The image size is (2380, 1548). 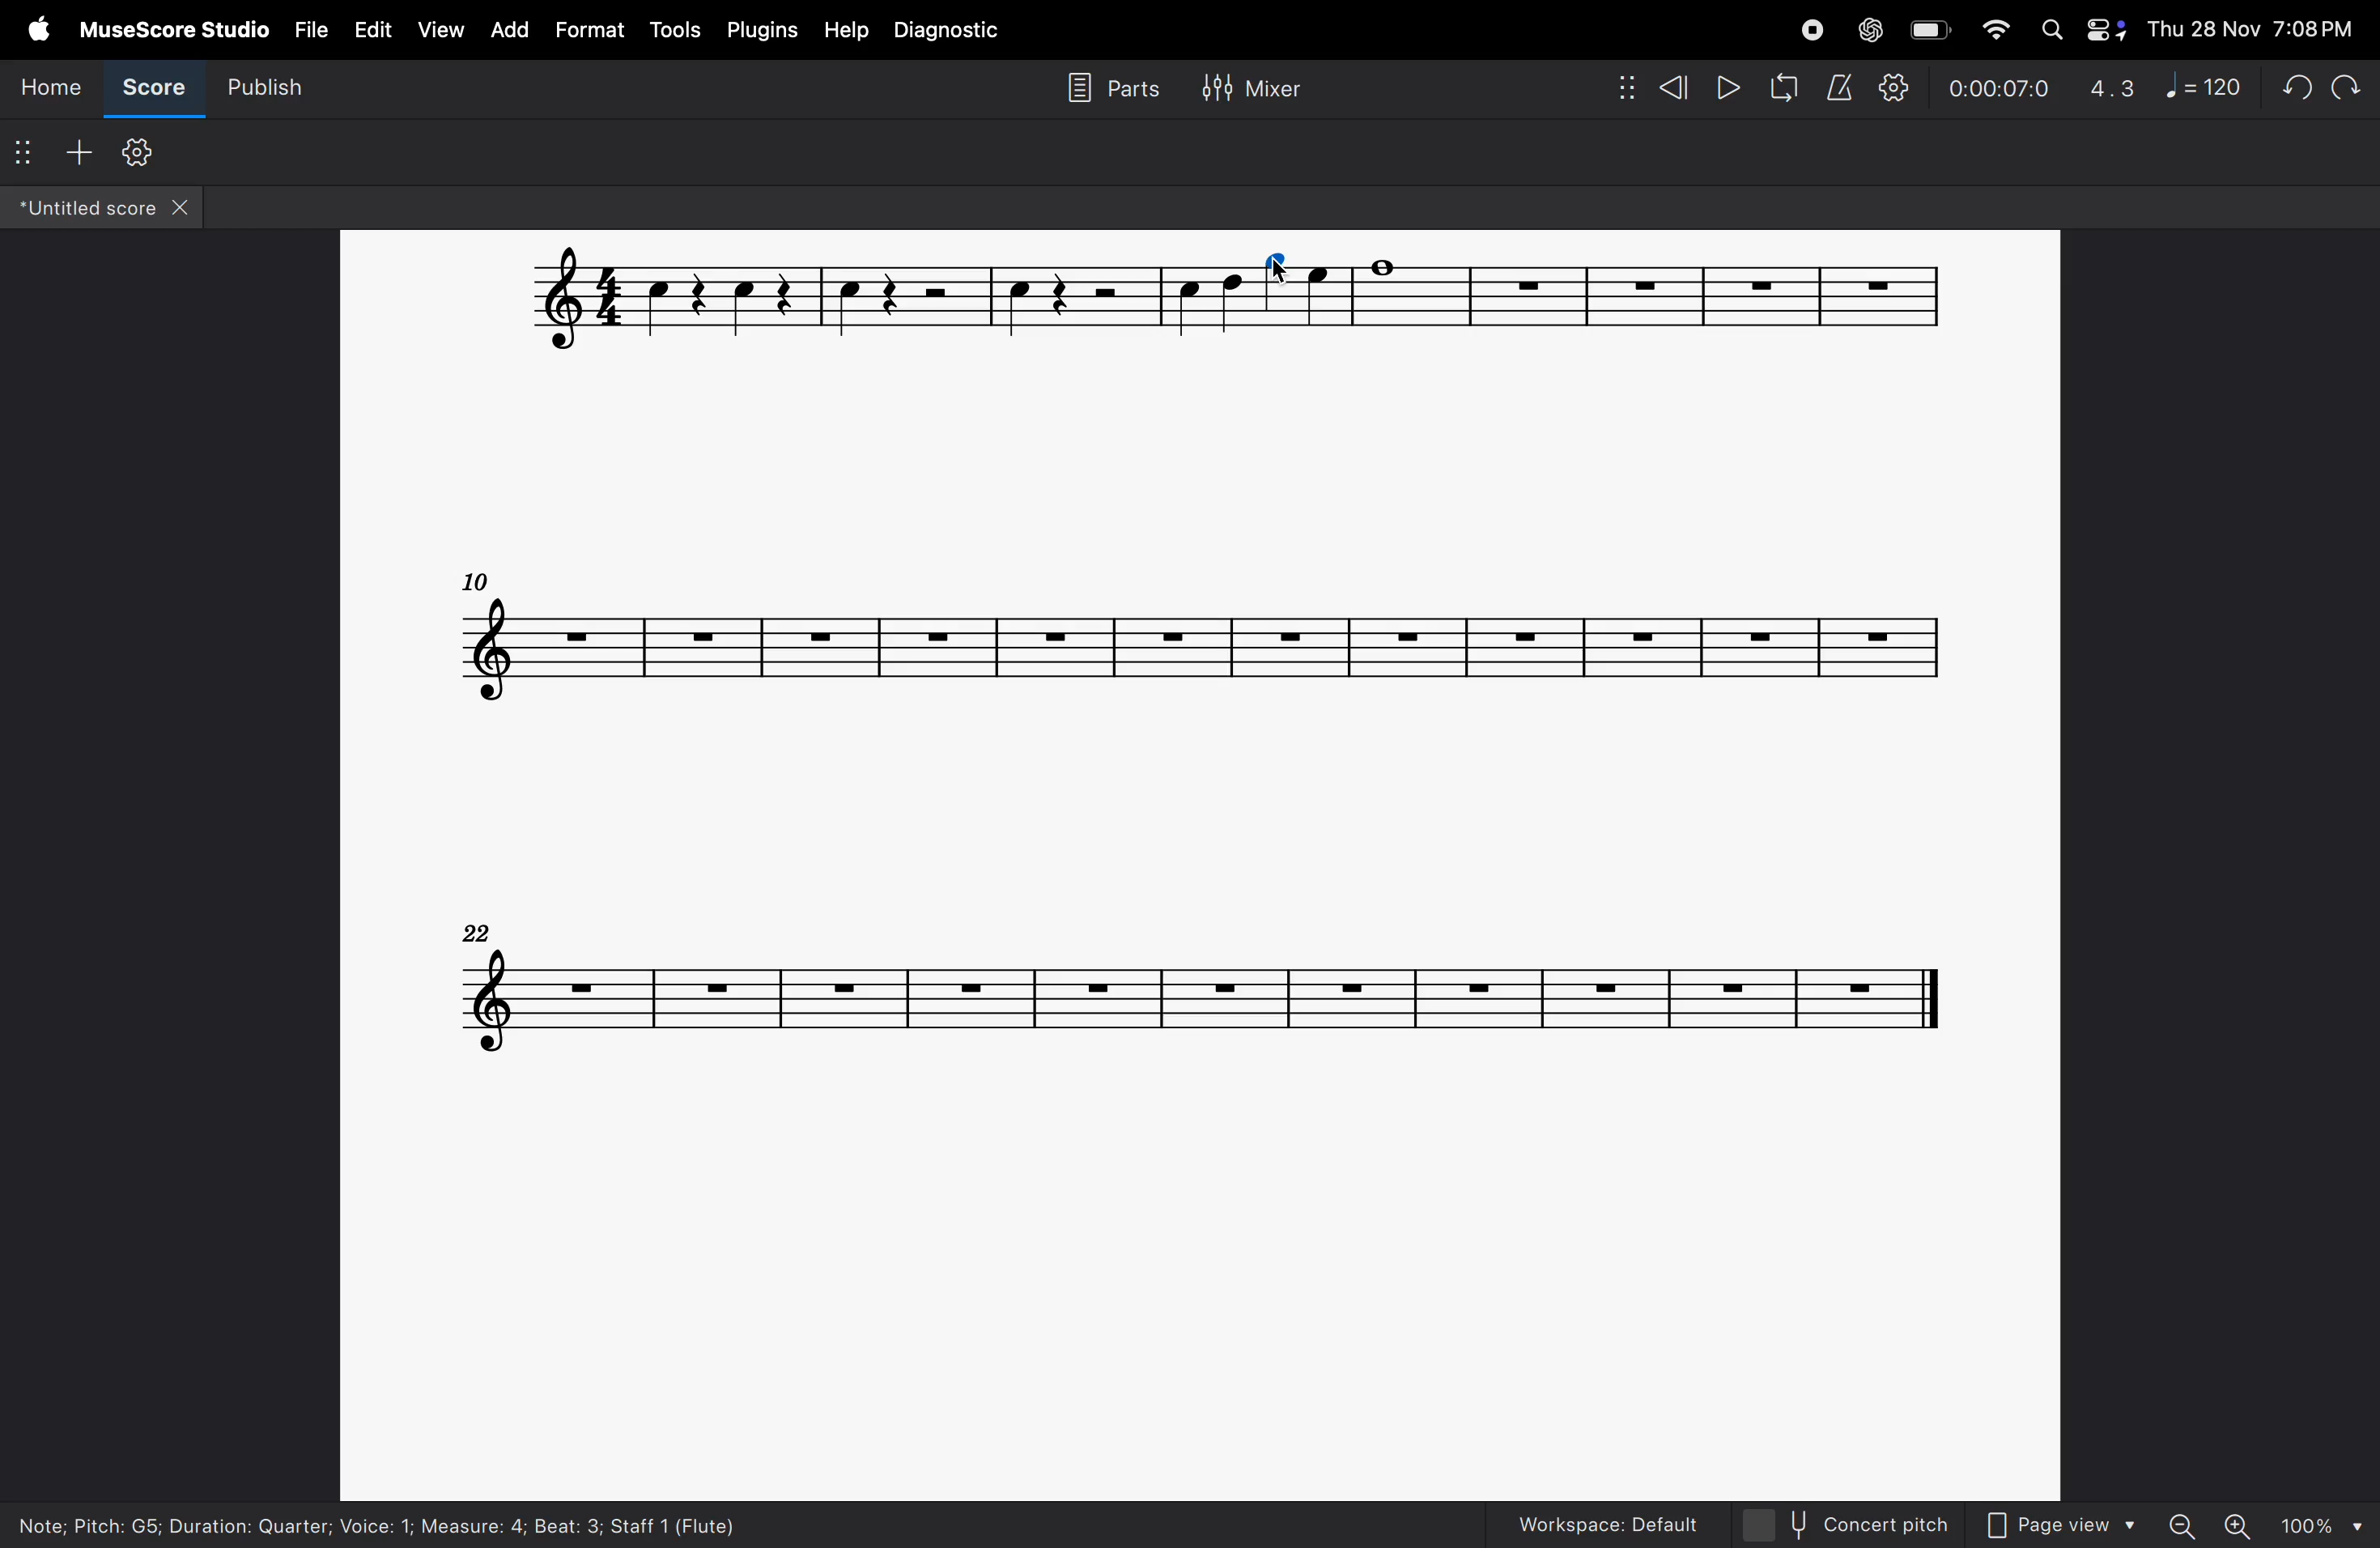 What do you see at coordinates (1243, 299) in the screenshot?
I see `notes` at bounding box center [1243, 299].